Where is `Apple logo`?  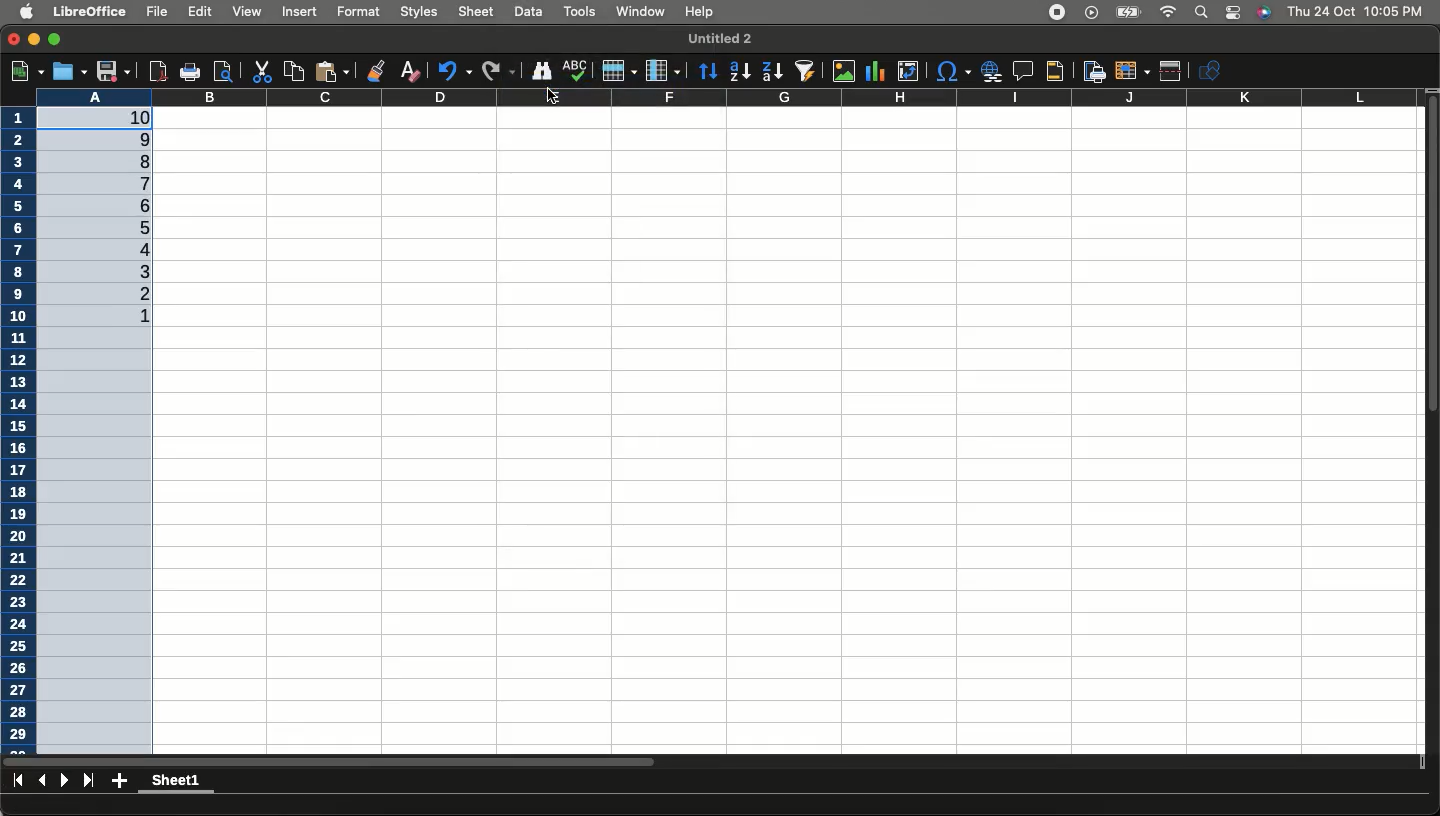
Apple logo is located at coordinates (27, 12).